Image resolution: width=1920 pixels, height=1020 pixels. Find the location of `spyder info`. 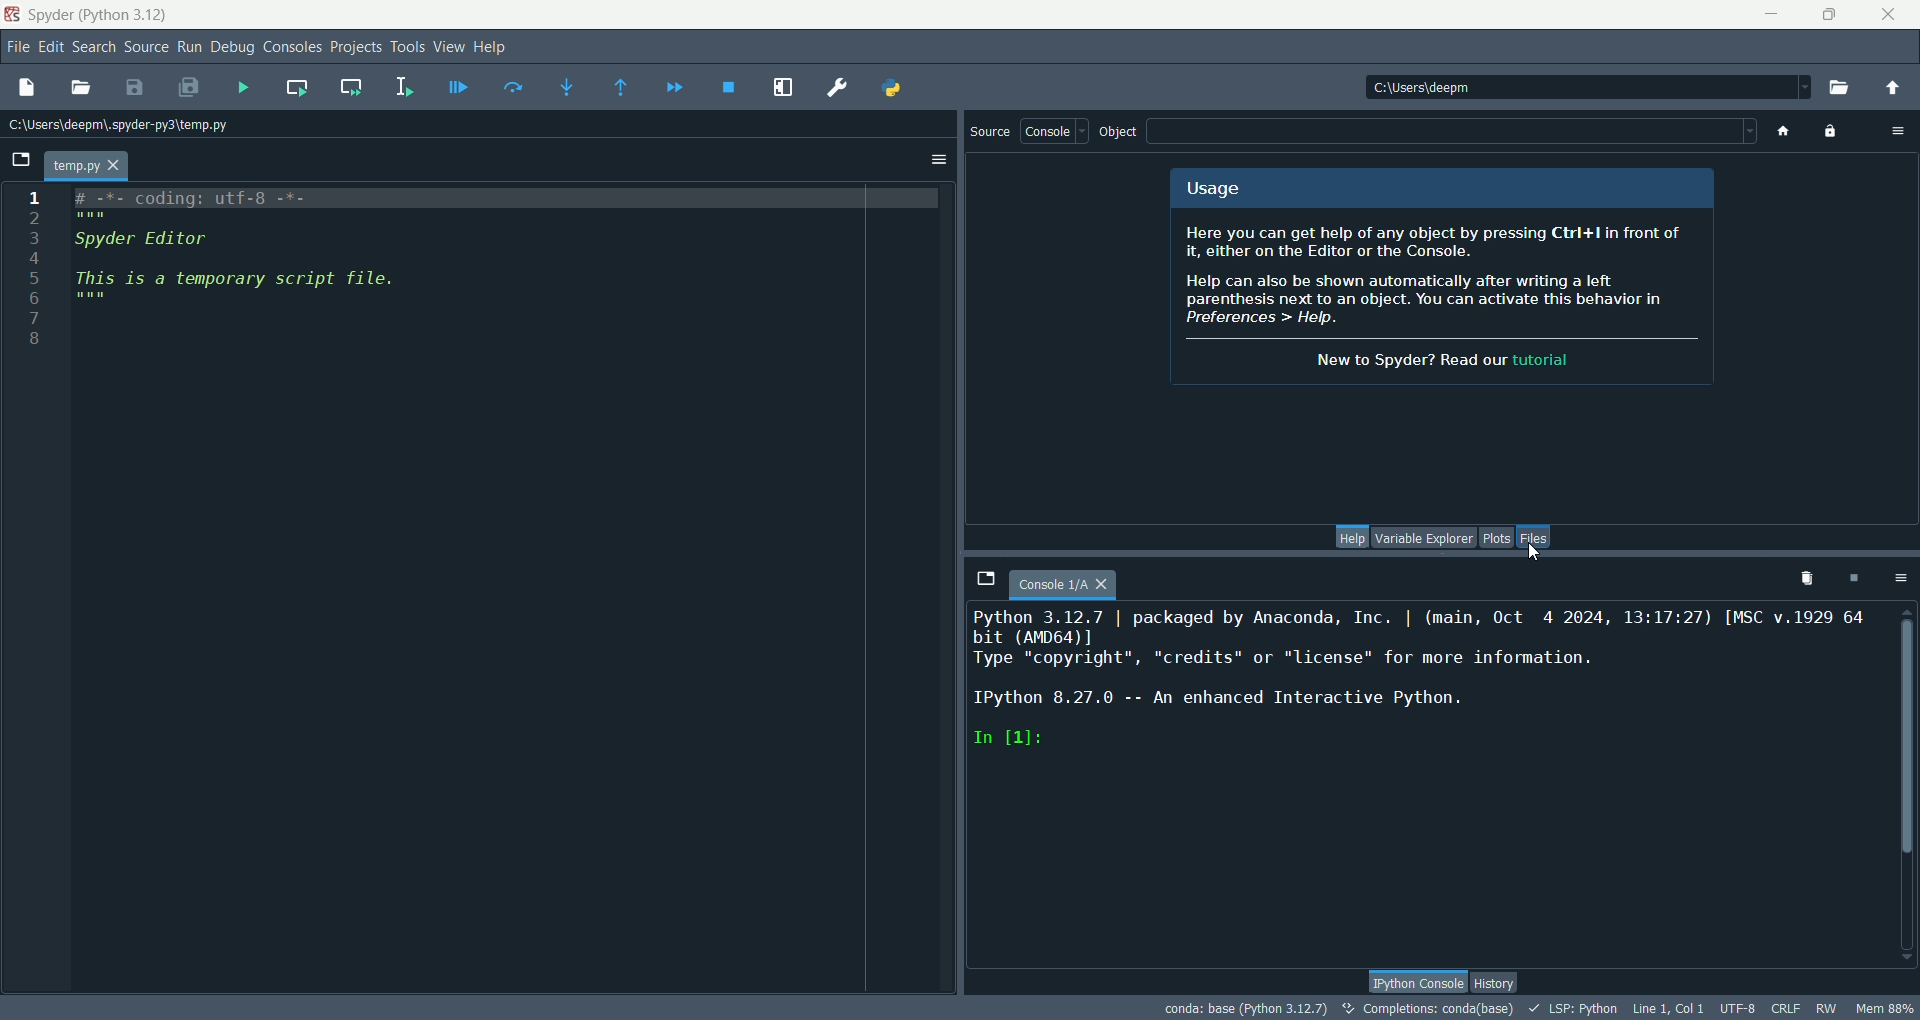

spyder info is located at coordinates (1442, 300).